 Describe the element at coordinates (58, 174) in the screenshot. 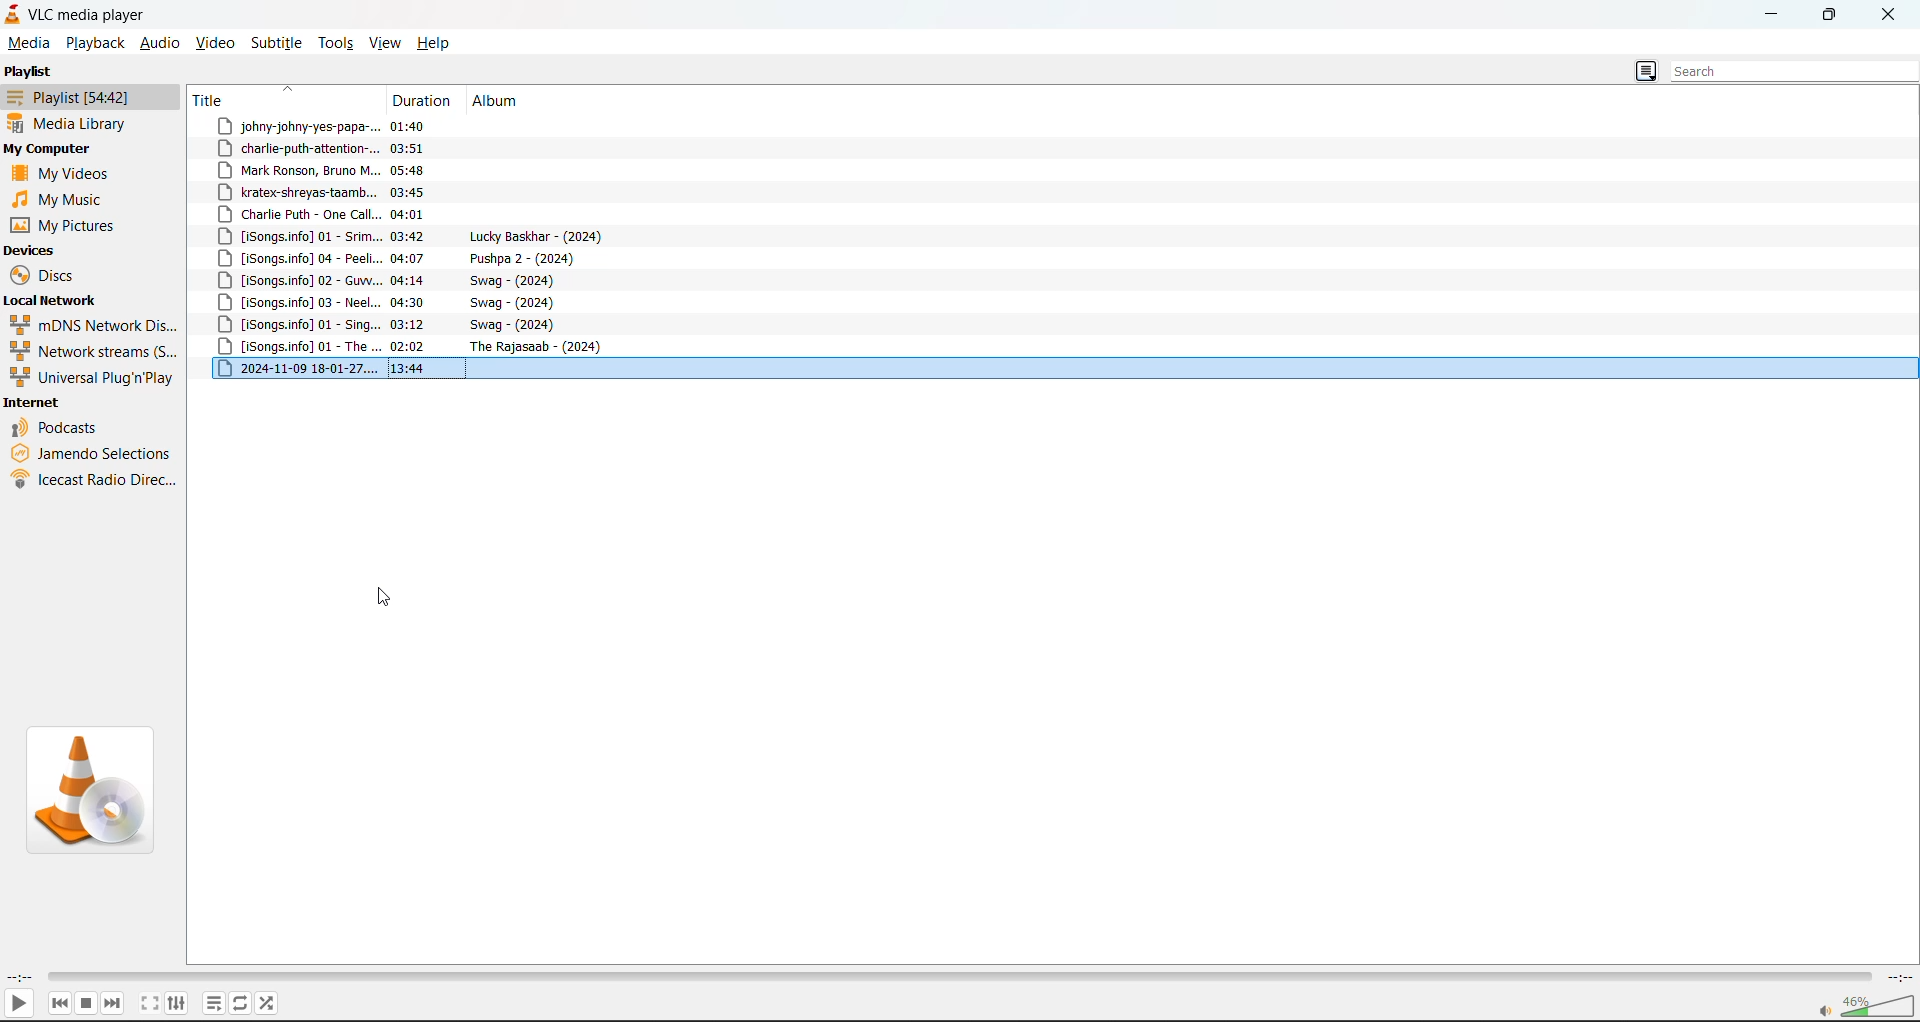

I see `videos` at that location.